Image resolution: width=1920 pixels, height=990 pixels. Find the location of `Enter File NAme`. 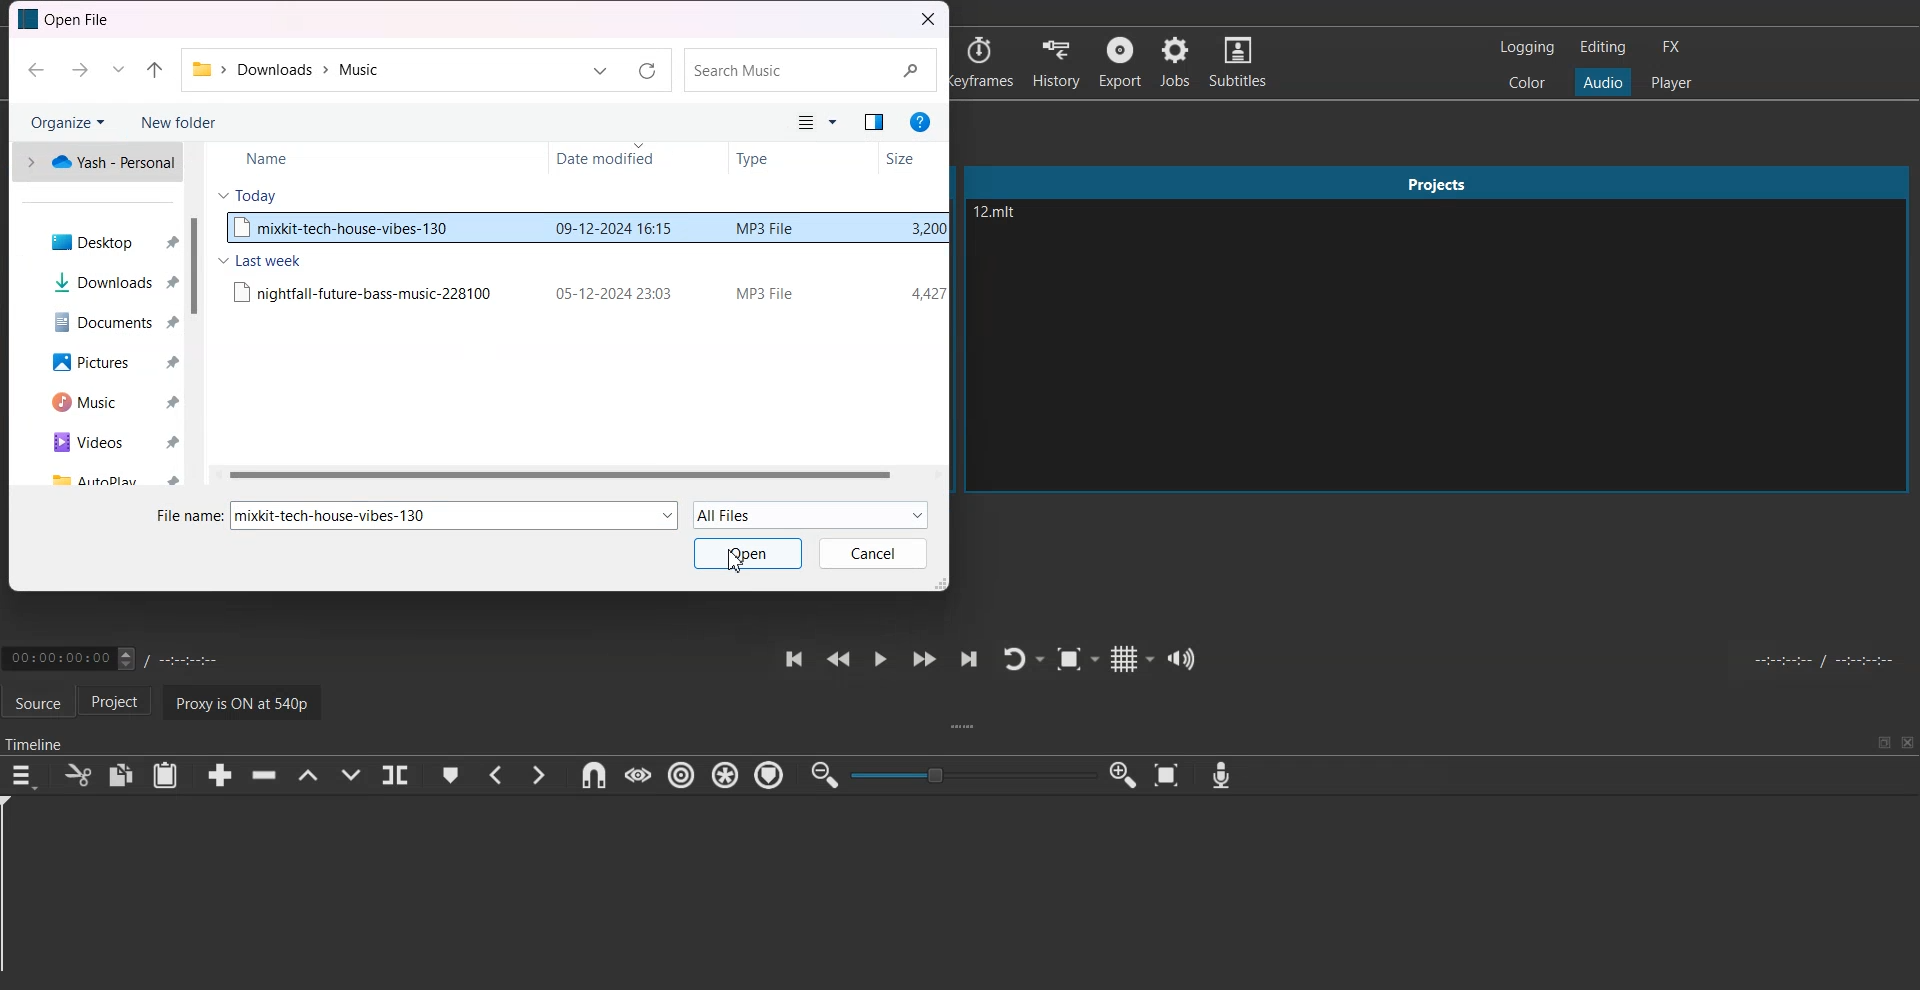

Enter File NAme is located at coordinates (183, 513).